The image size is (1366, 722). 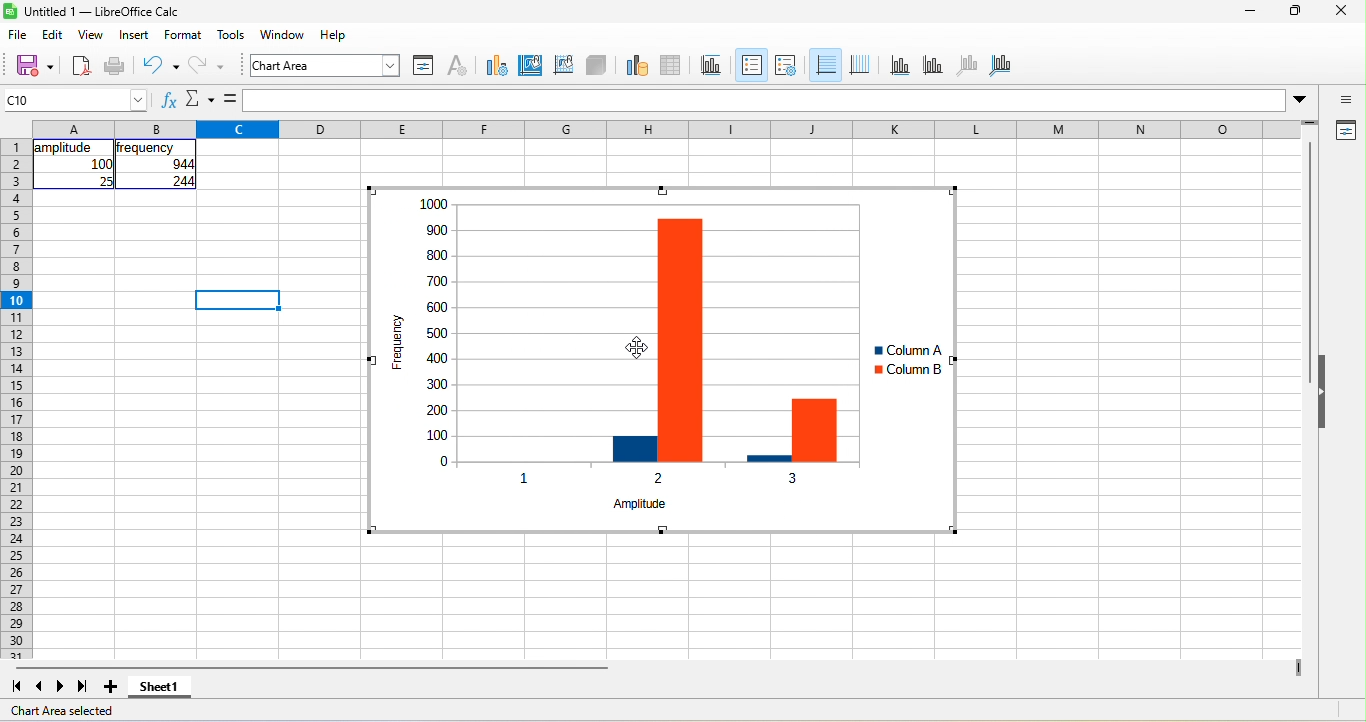 I want to click on Untitled 1 — LibreOffice Calc, so click(x=103, y=12).